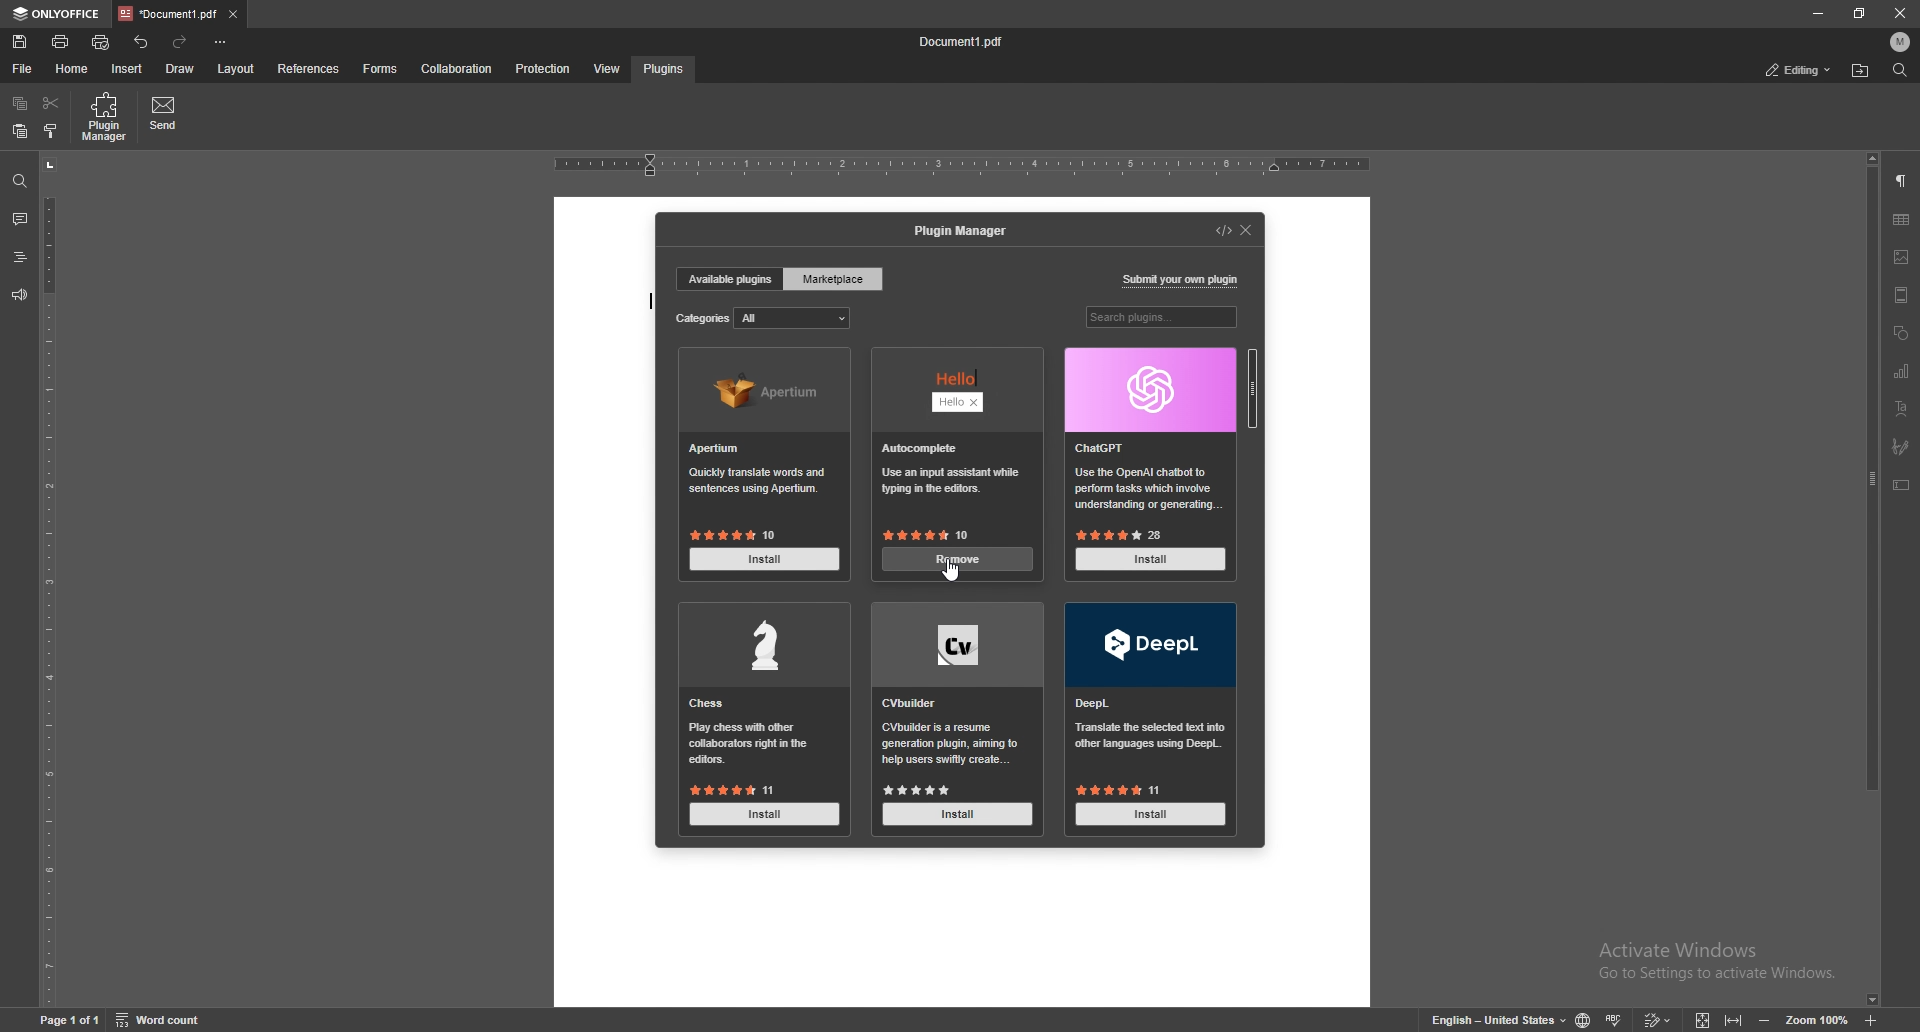 Image resolution: width=1920 pixels, height=1032 pixels. I want to click on customize toolbar, so click(220, 43).